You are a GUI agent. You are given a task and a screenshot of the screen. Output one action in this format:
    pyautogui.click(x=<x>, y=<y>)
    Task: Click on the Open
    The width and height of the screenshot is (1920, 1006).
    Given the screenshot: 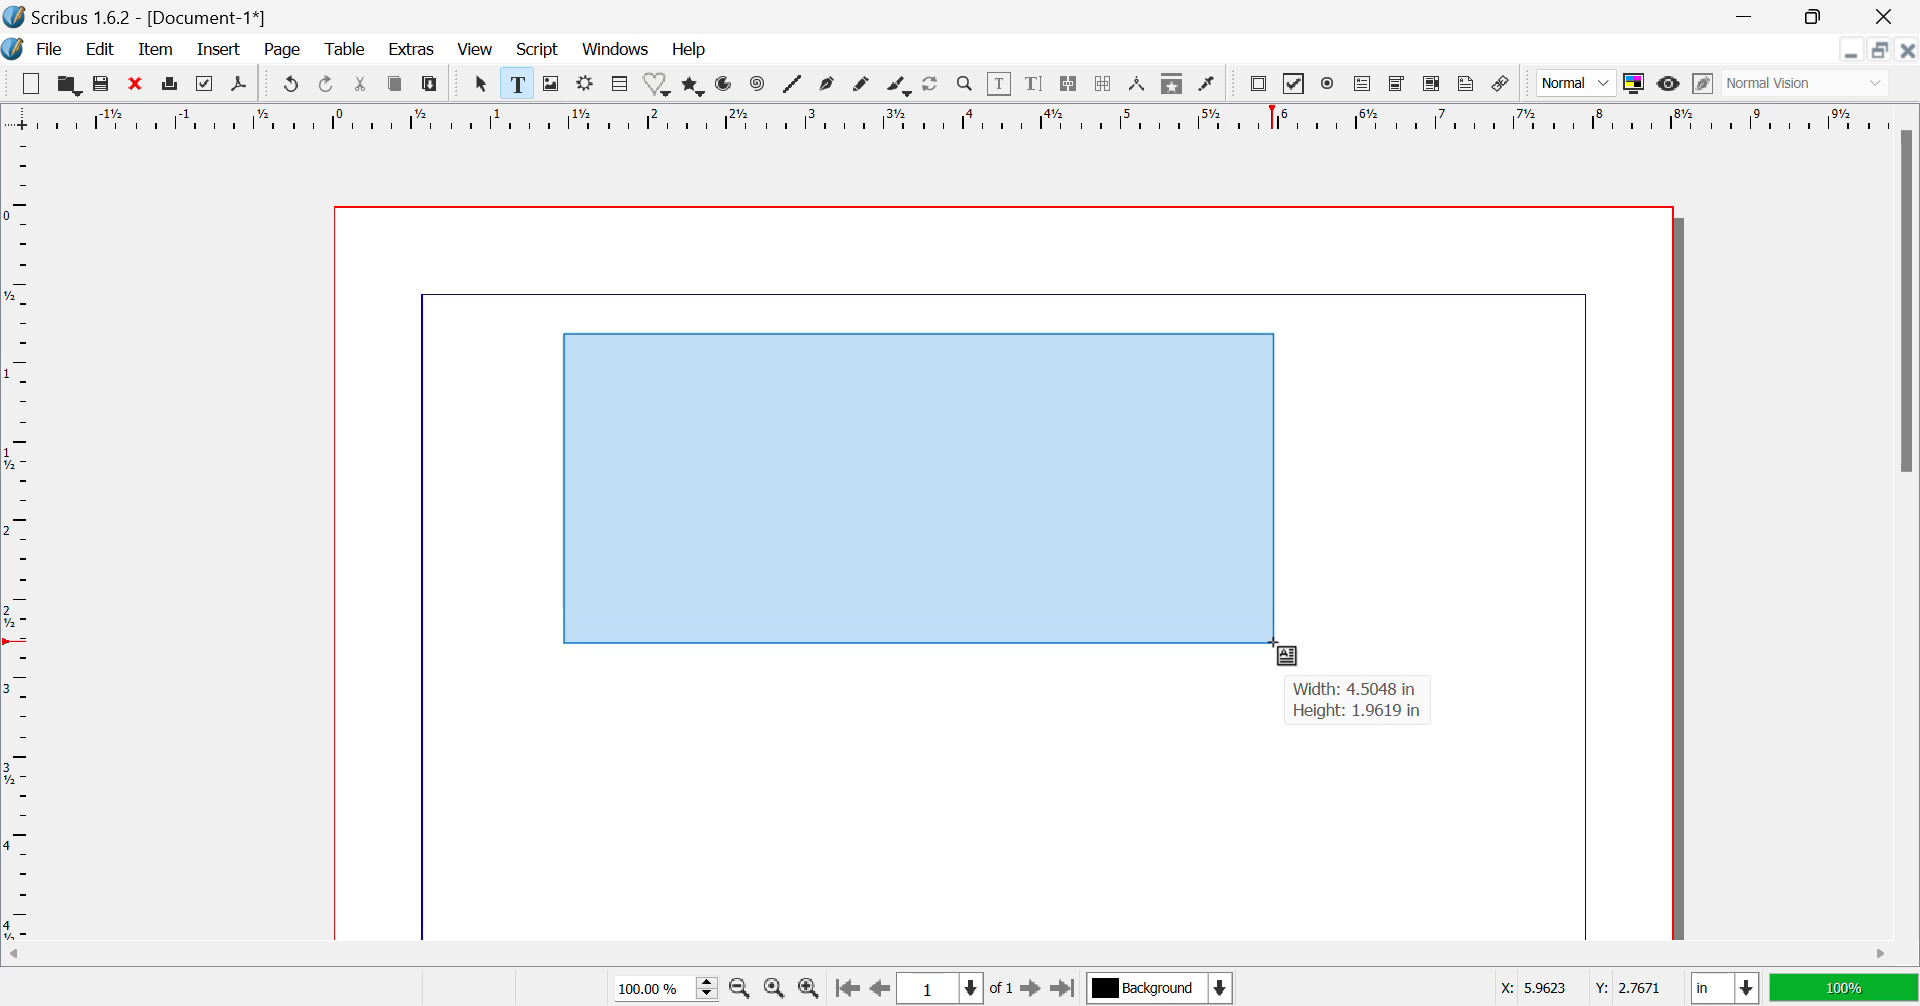 What is the action you would take?
    pyautogui.click(x=68, y=84)
    